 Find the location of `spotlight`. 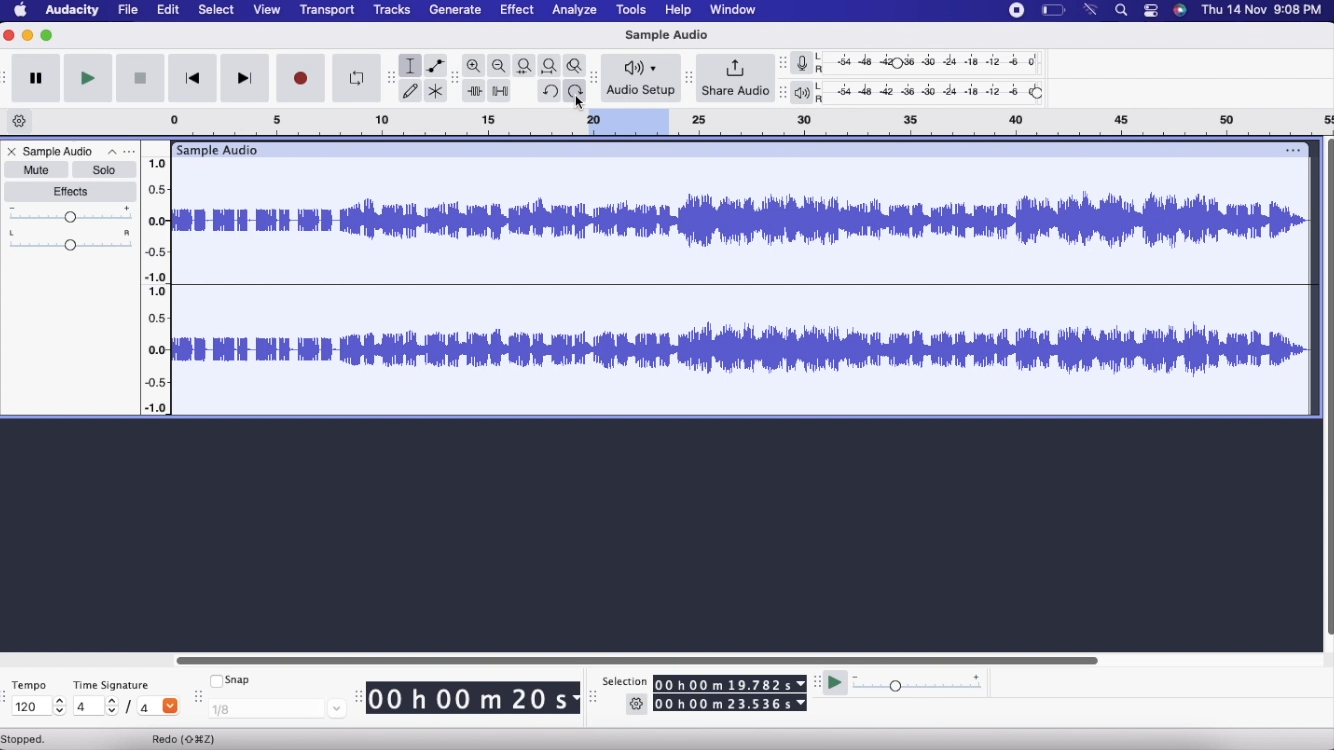

spotlight is located at coordinates (1121, 10).